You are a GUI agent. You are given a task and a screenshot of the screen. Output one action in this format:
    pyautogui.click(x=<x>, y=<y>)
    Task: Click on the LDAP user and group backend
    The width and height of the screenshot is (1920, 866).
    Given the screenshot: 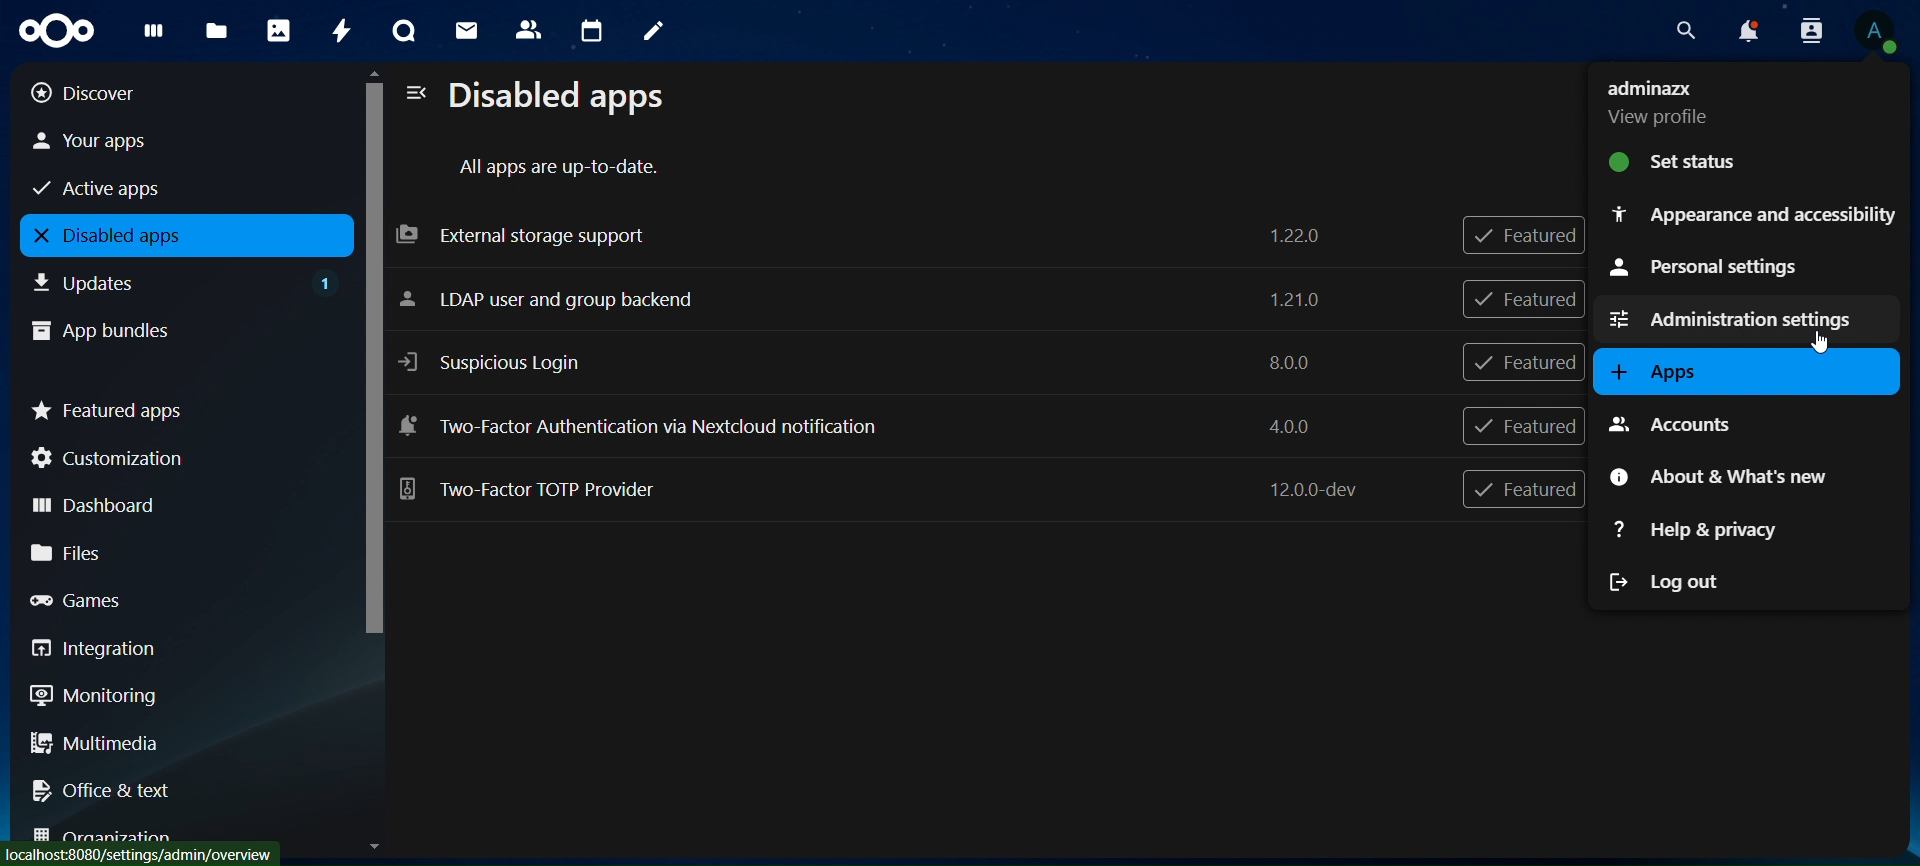 What is the action you would take?
    pyautogui.click(x=871, y=301)
    